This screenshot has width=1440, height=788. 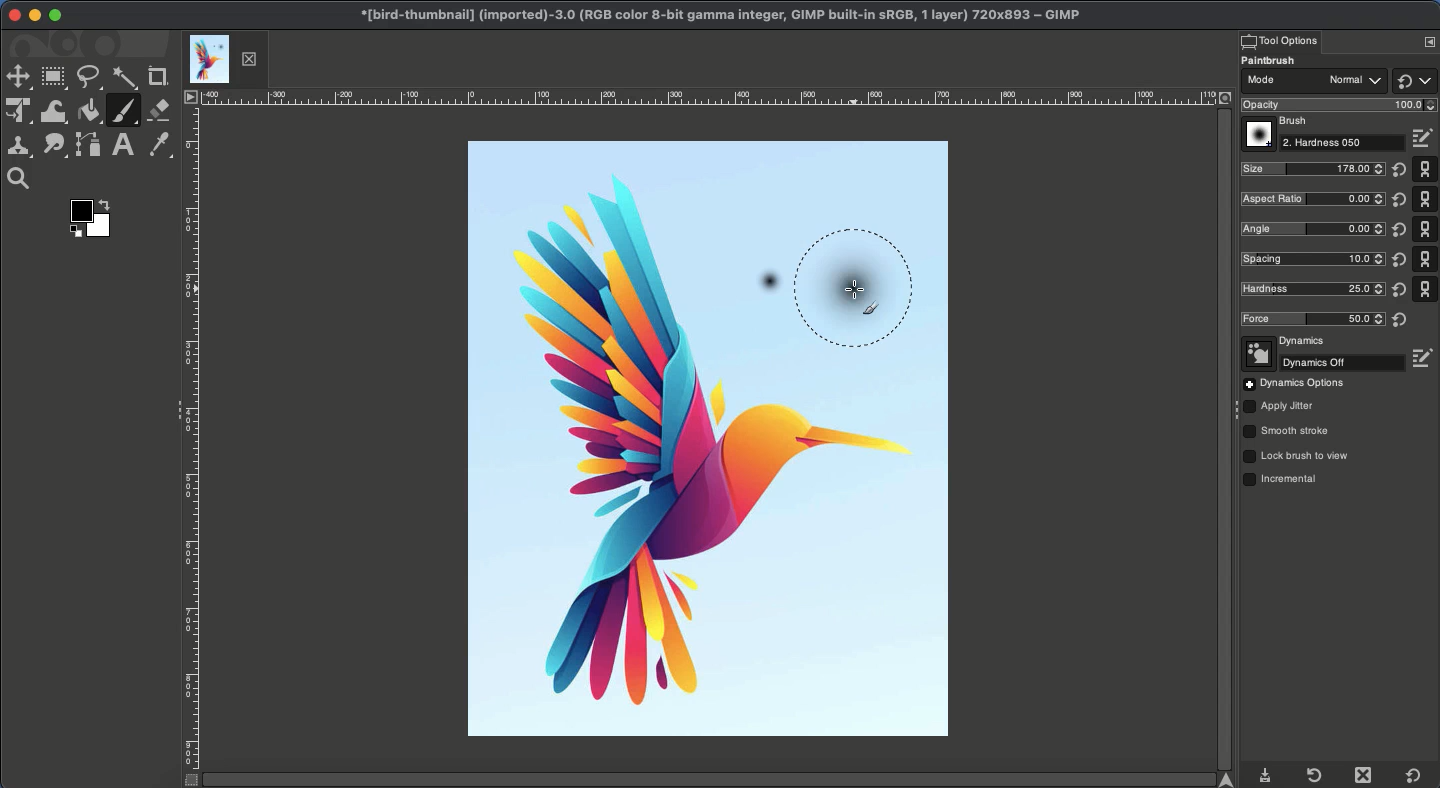 I want to click on Paintbrush, so click(x=1281, y=61).